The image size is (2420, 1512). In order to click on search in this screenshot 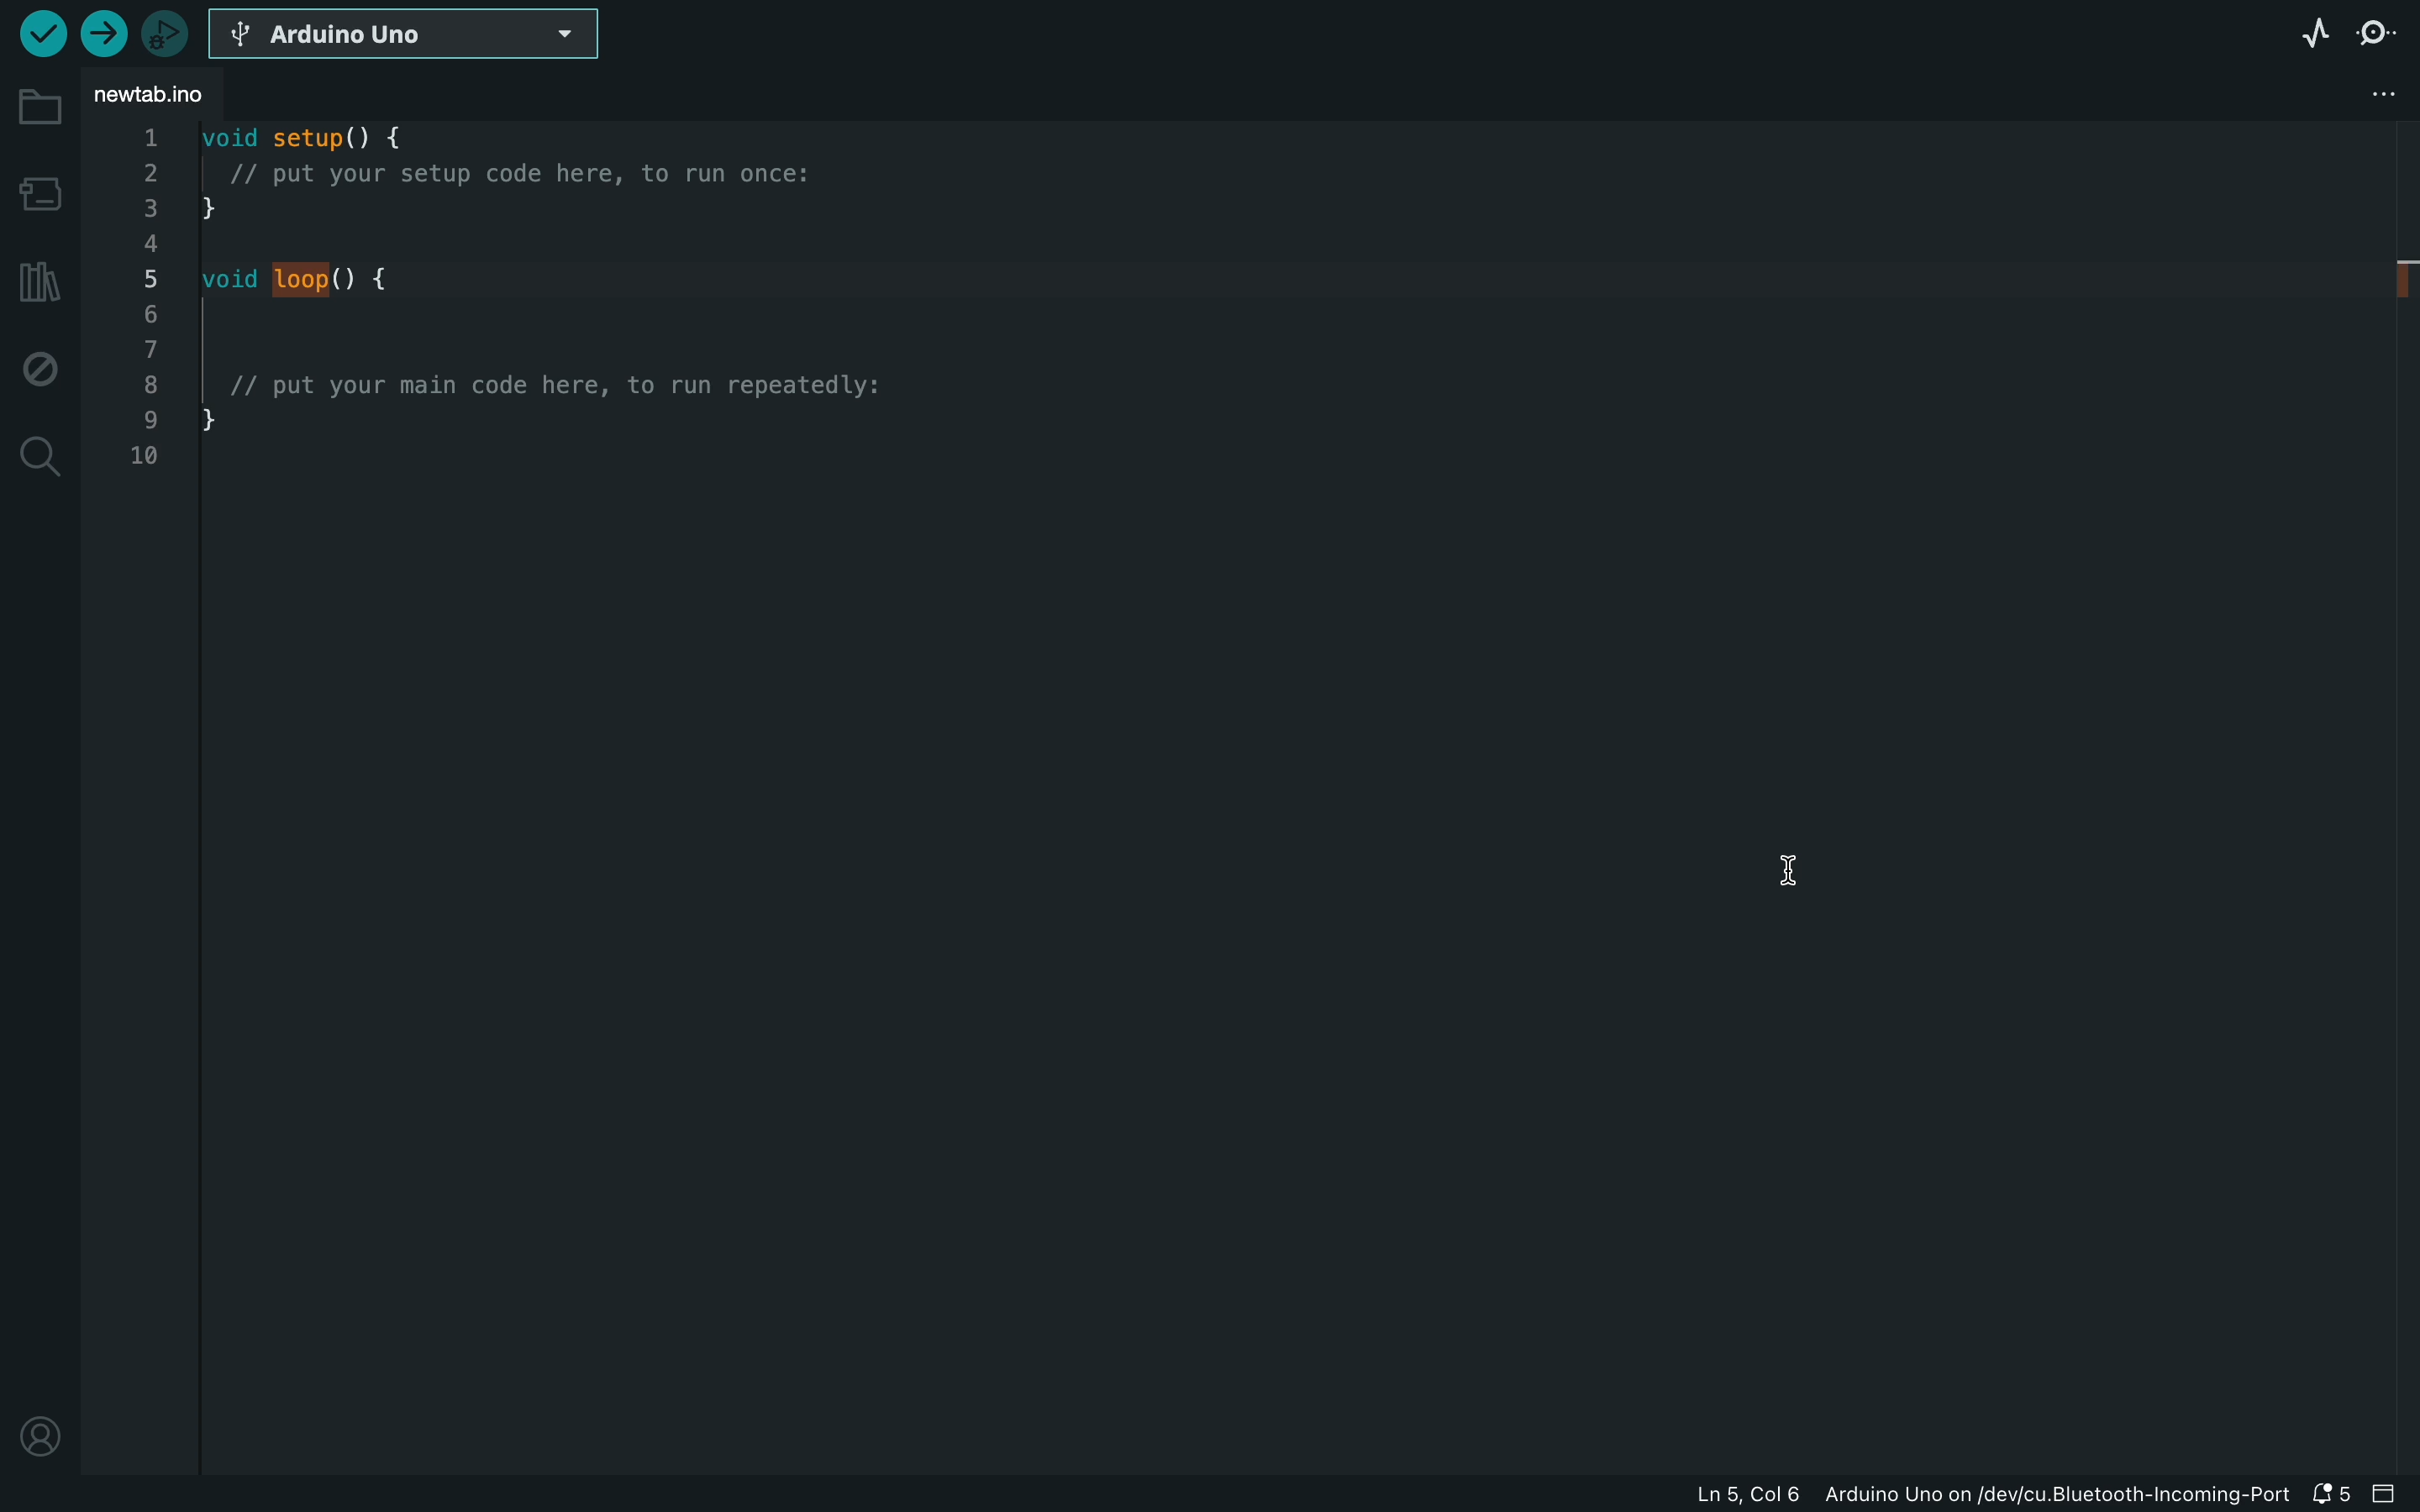, I will do `click(40, 453)`.